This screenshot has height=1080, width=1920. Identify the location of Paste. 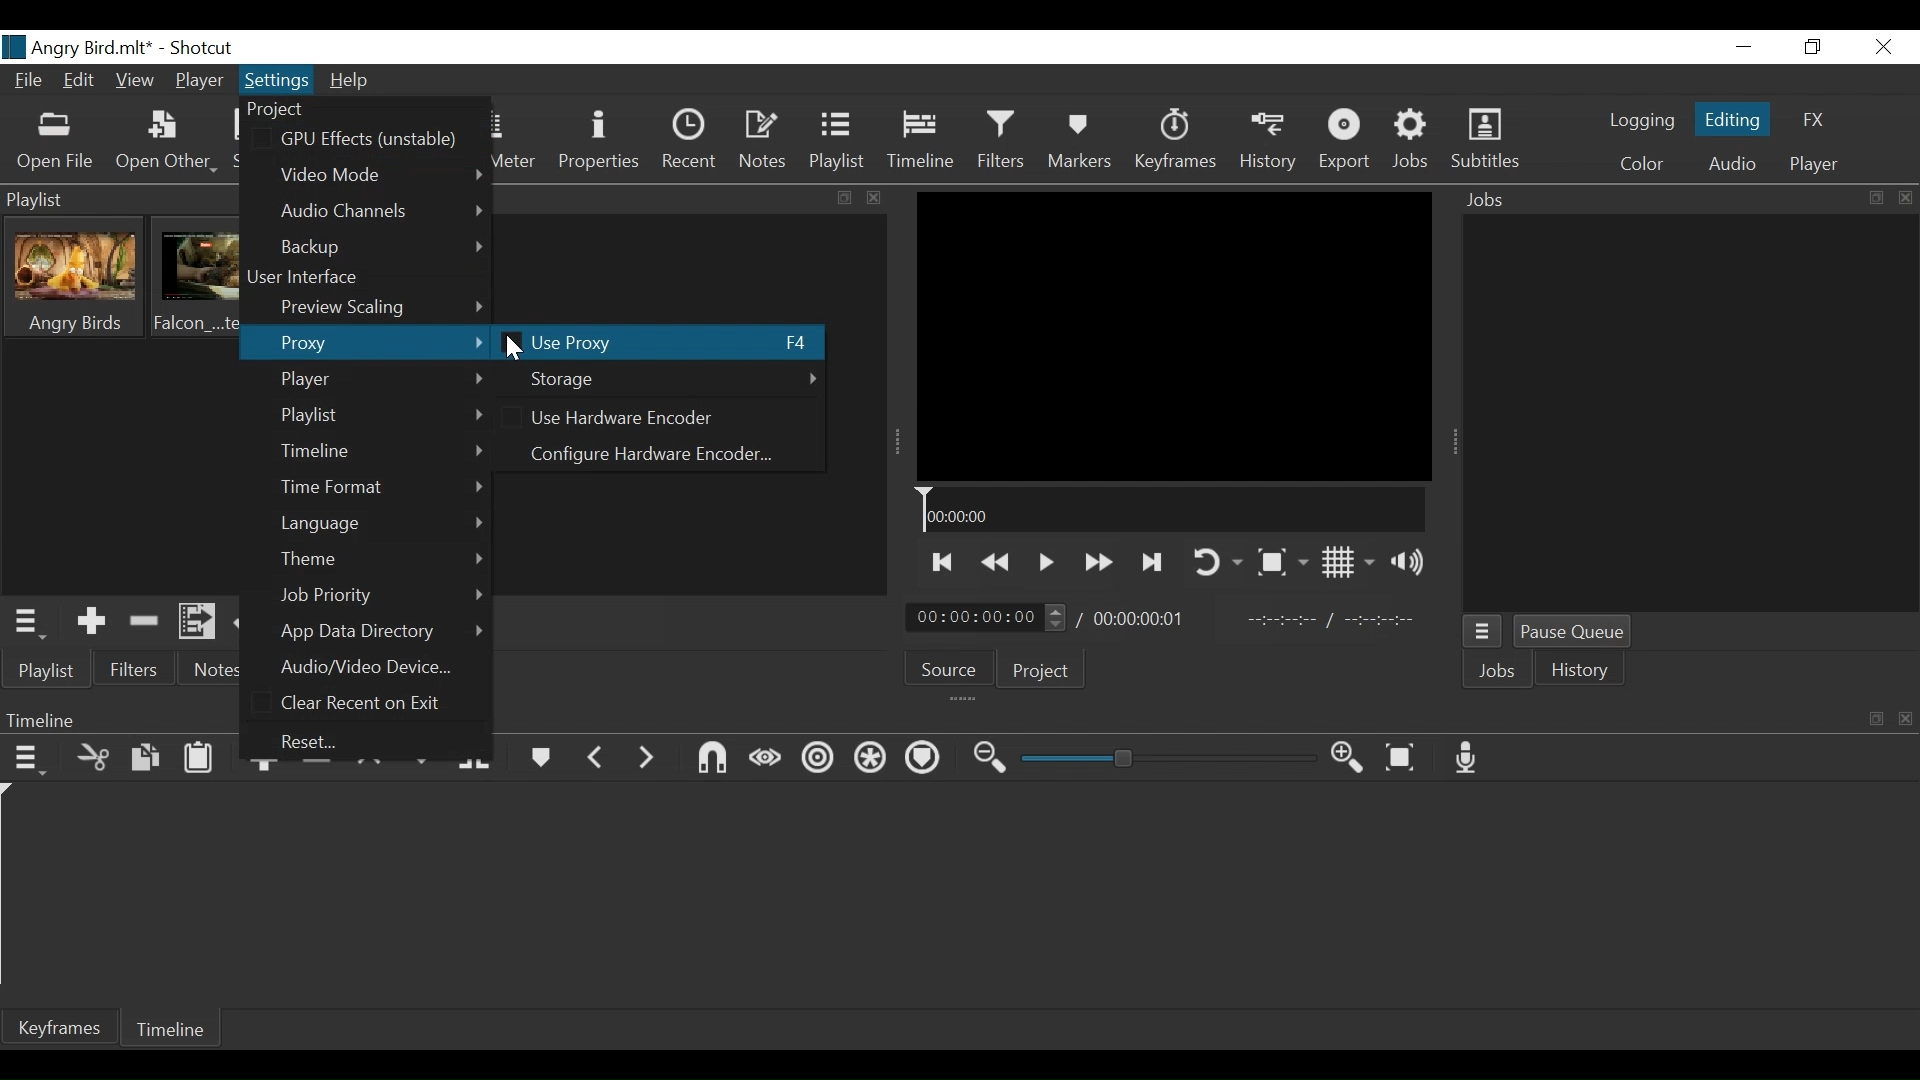
(201, 759).